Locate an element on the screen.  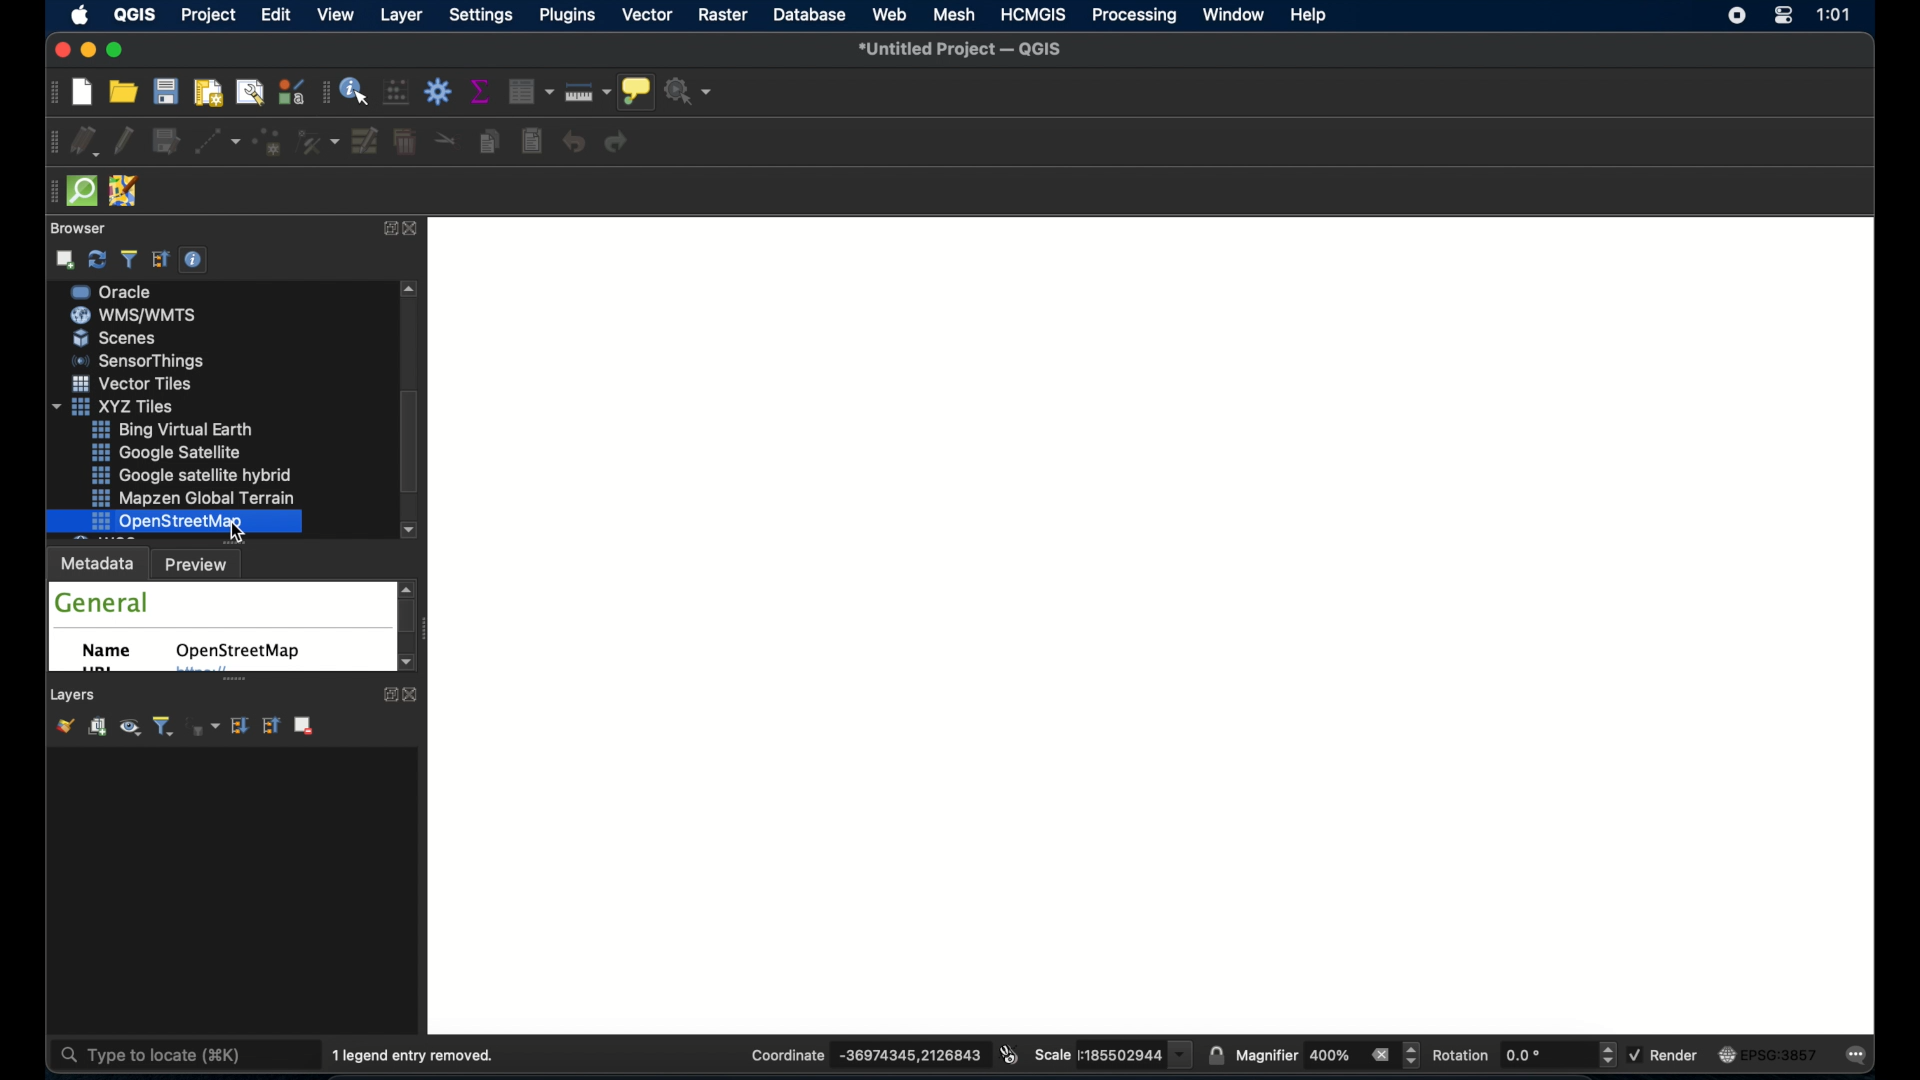
project toolbar is located at coordinates (50, 96).